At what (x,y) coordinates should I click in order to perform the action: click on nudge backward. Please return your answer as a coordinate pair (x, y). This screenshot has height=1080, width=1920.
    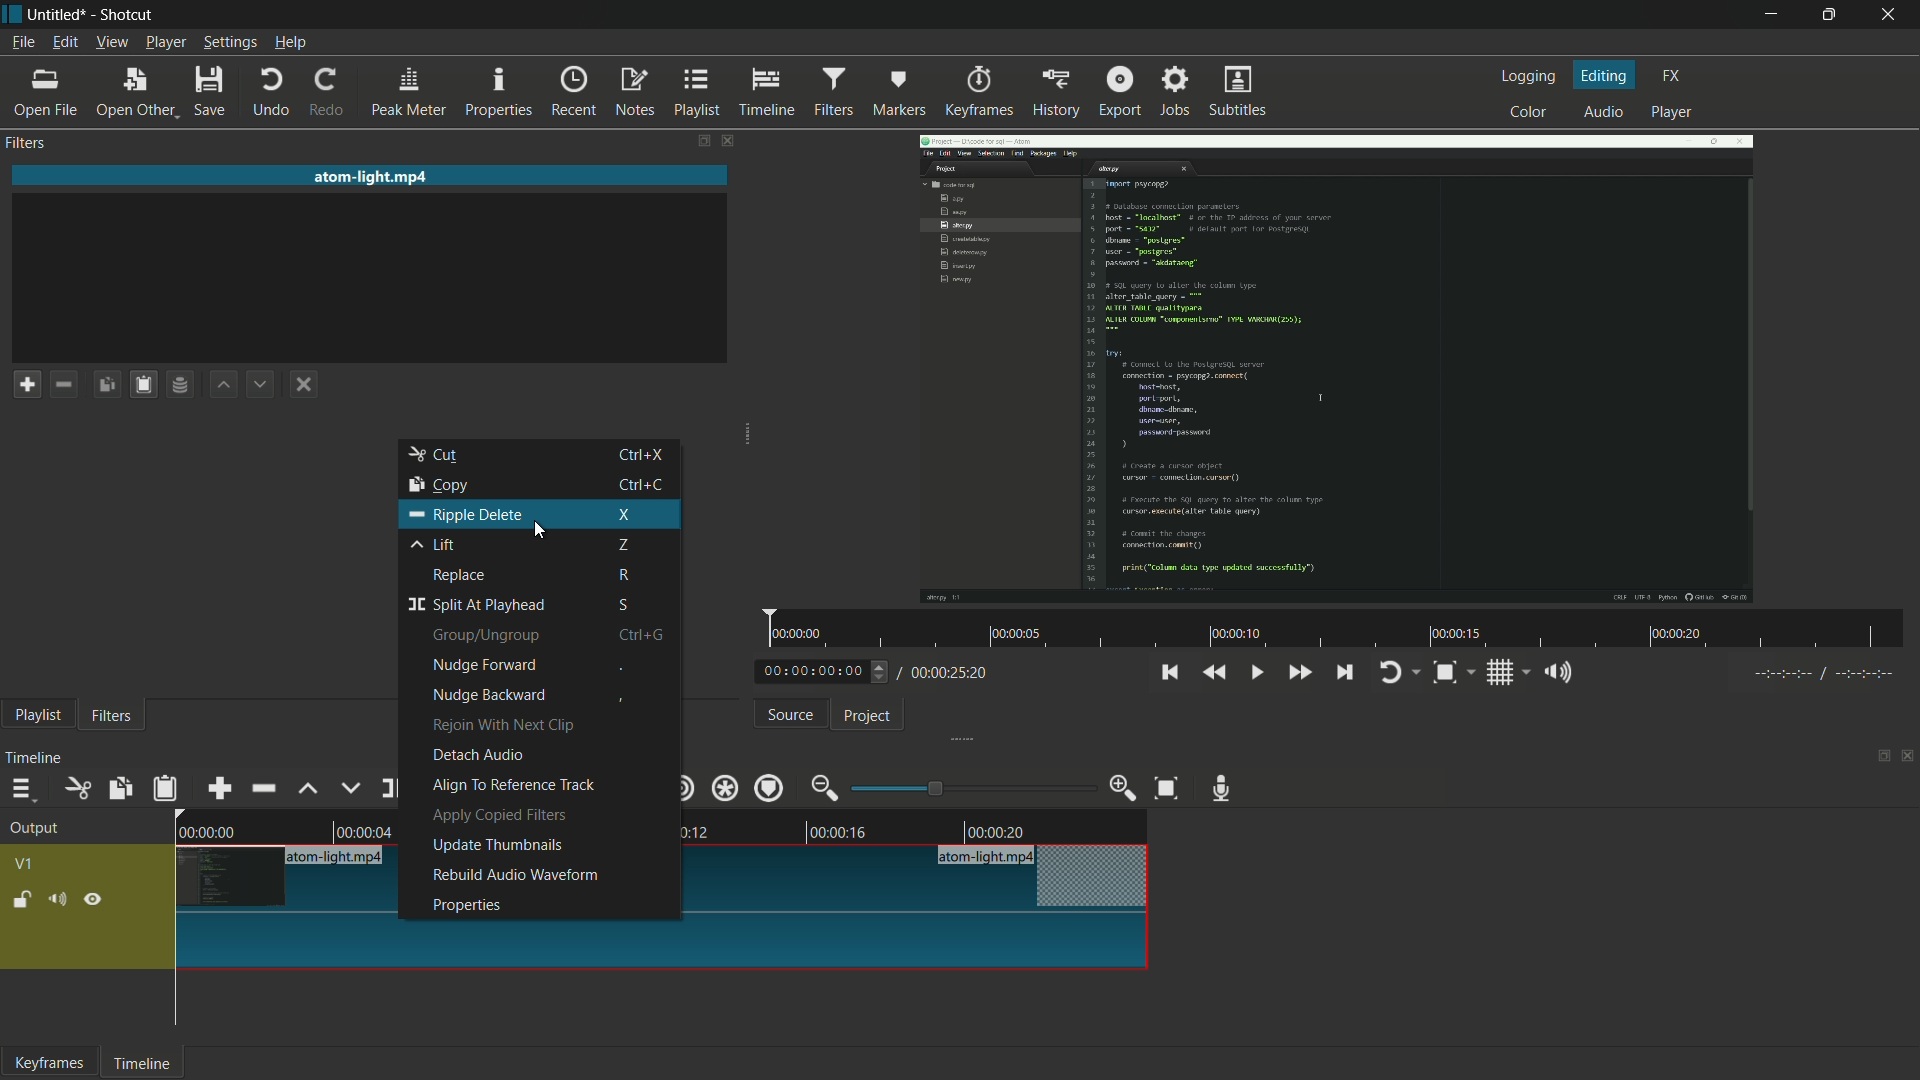
    Looking at the image, I should click on (490, 694).